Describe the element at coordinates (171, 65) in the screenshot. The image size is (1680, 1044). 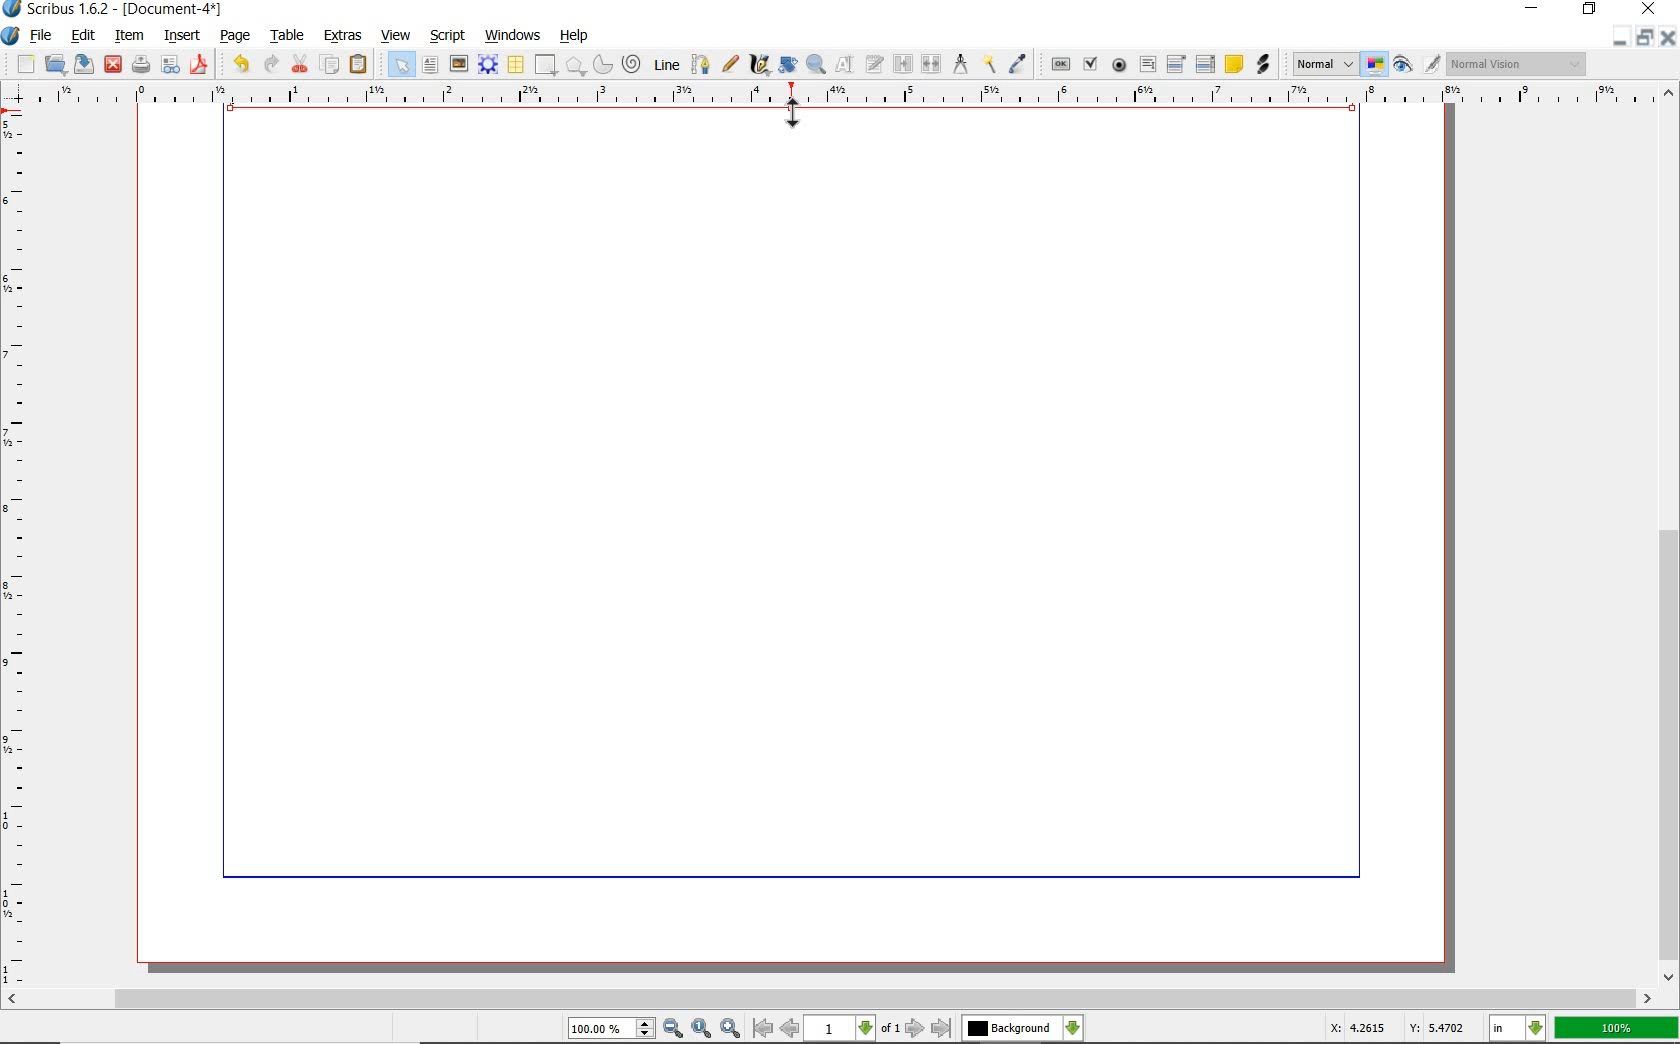
I see `preflight verifier` at that location.